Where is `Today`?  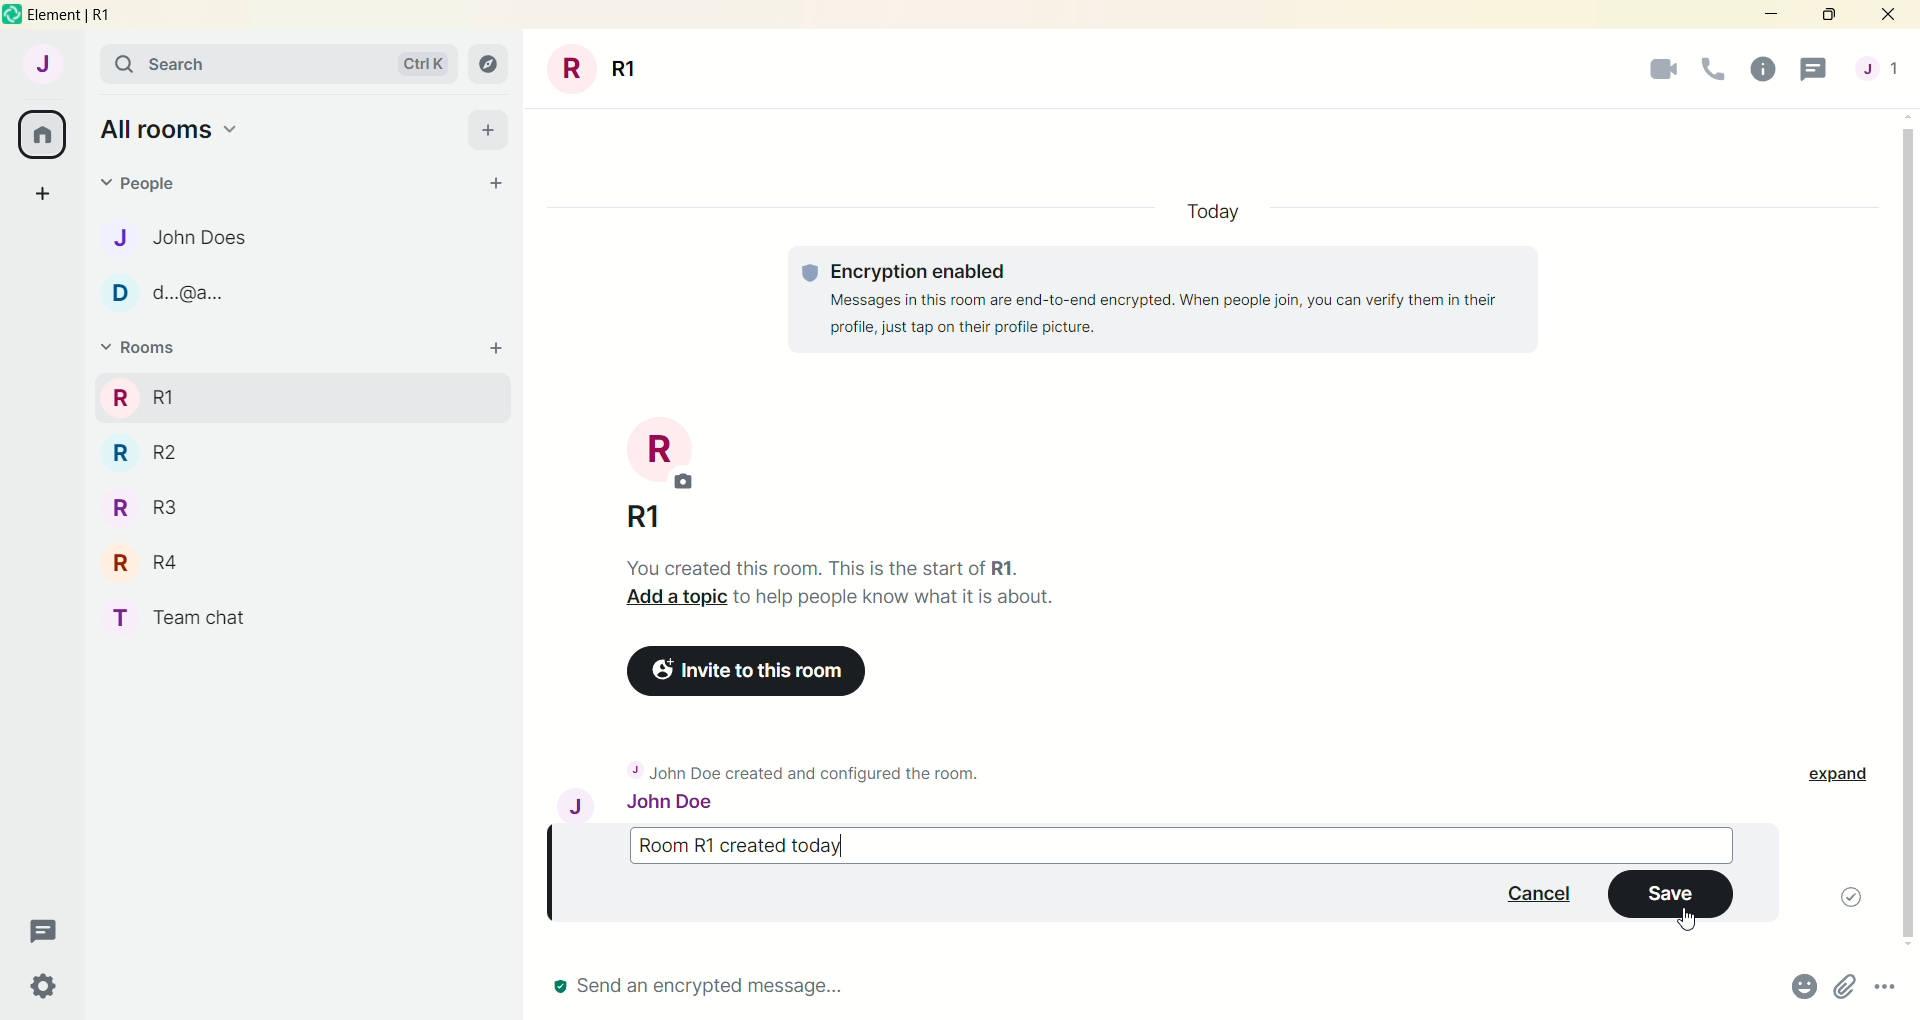
Today is located at coordinates (1210, 208).